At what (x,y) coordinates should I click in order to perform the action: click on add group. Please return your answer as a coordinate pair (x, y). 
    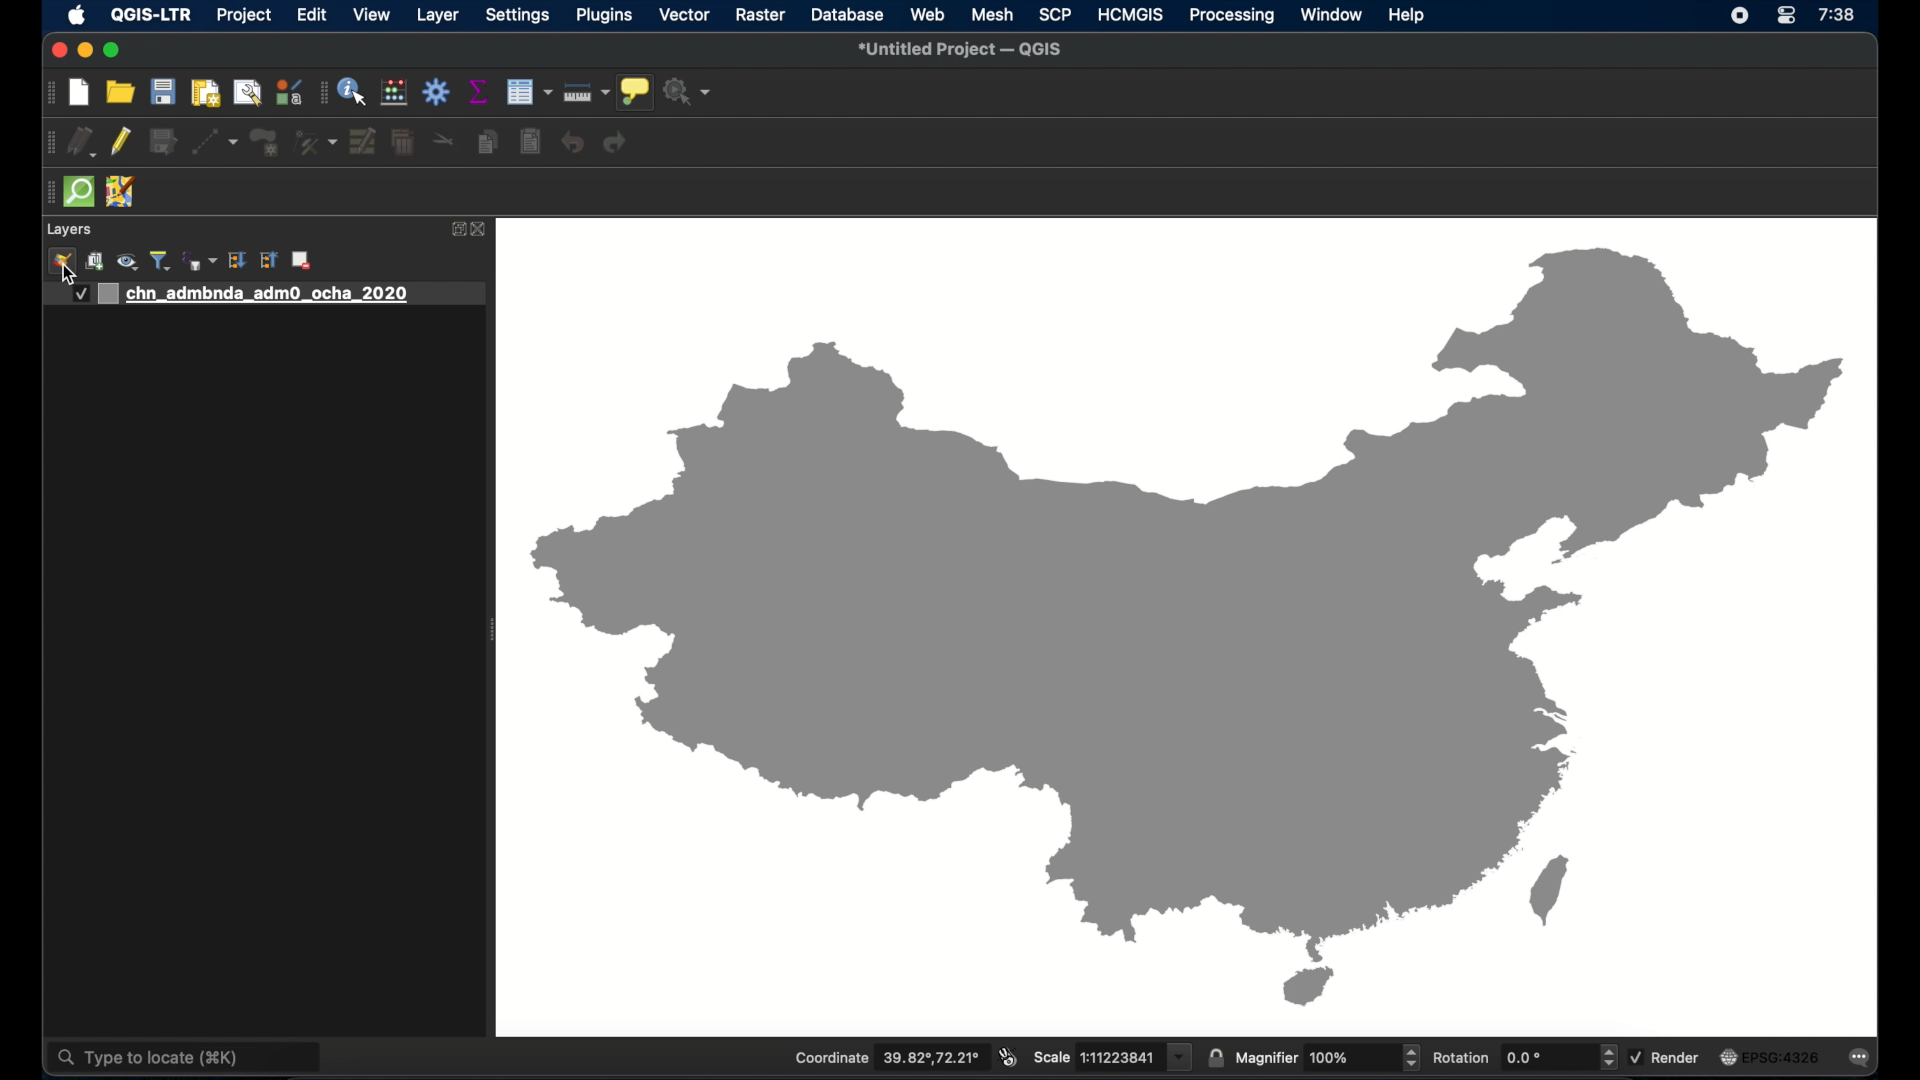
    Looking at the image, I should click on (95, 262).